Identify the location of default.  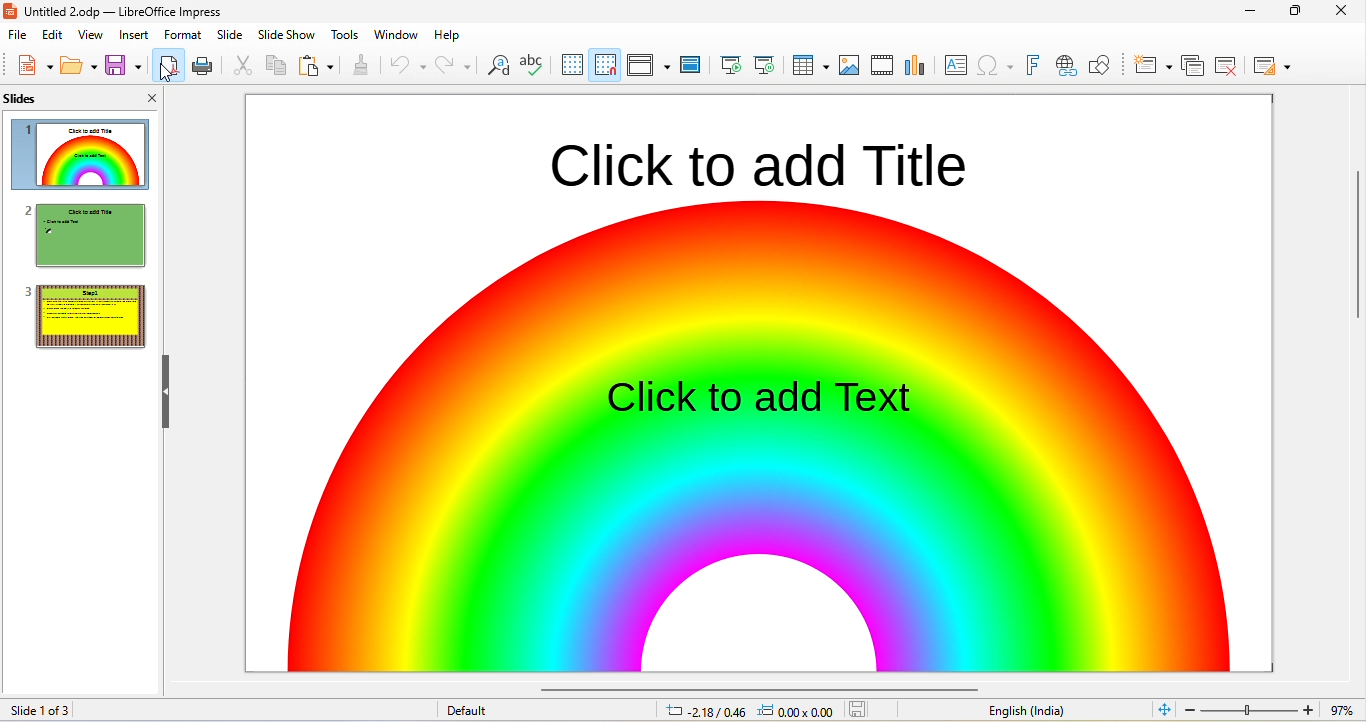
(467, 711).